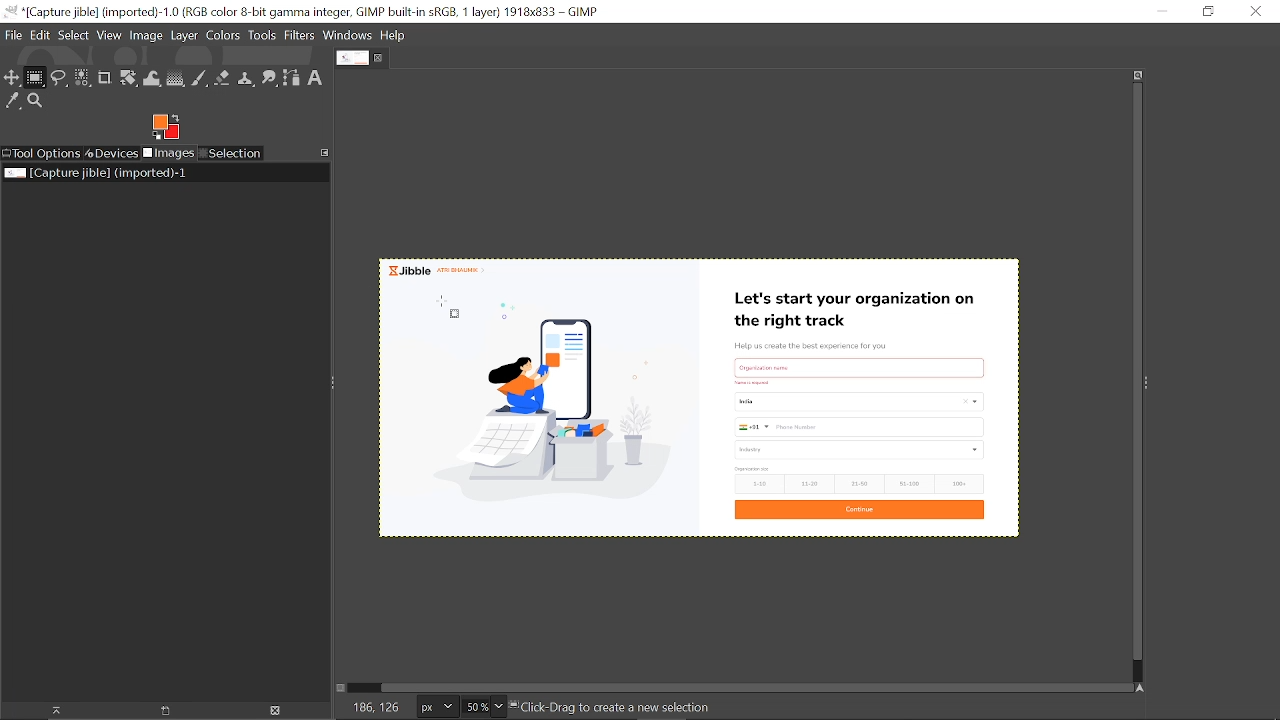 The image size is (1280, 720). What do you see at coordinates (1133, 374) in the screenshot?
I see `Vertical scrollbar` at bounding box center [1133, 374].